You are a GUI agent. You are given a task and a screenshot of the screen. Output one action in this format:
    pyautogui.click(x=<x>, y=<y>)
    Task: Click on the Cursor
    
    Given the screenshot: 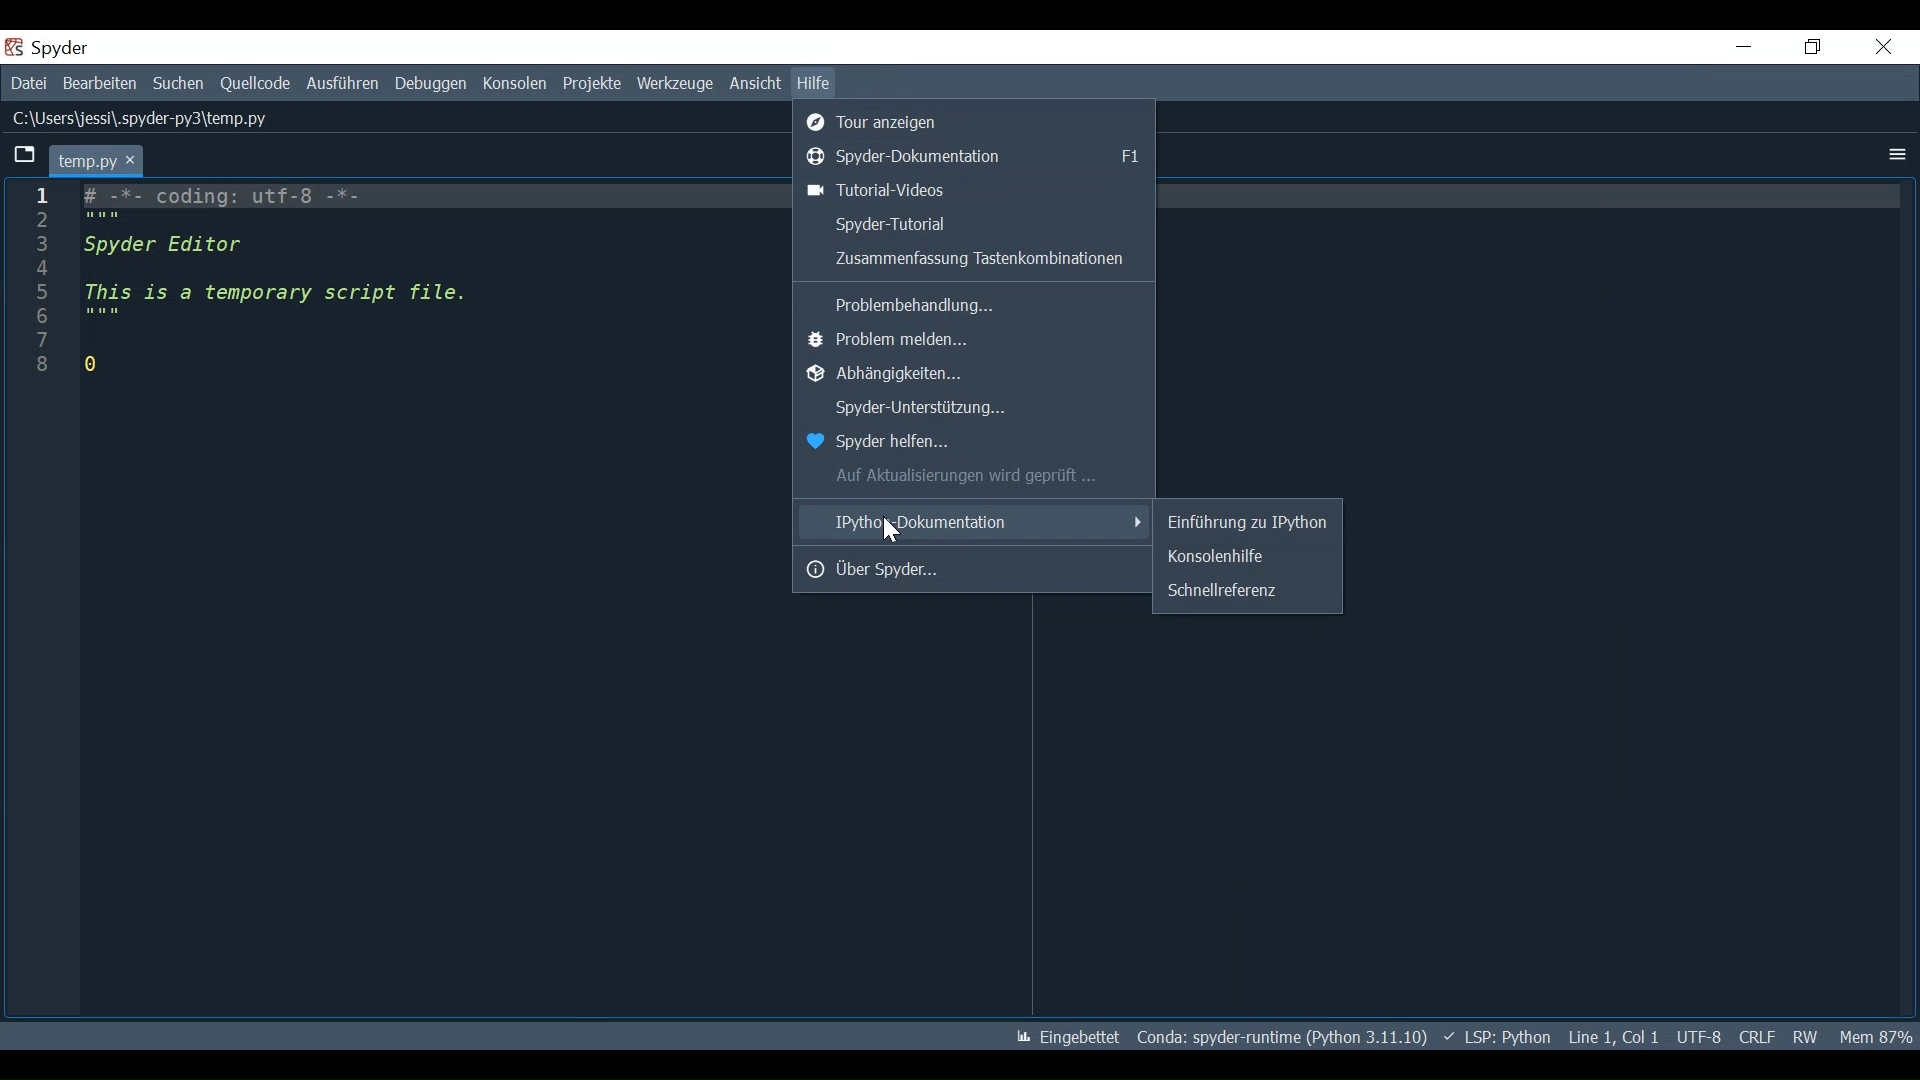 What is the action you would take?
    pyautogui.click(x=893, y=530)
    